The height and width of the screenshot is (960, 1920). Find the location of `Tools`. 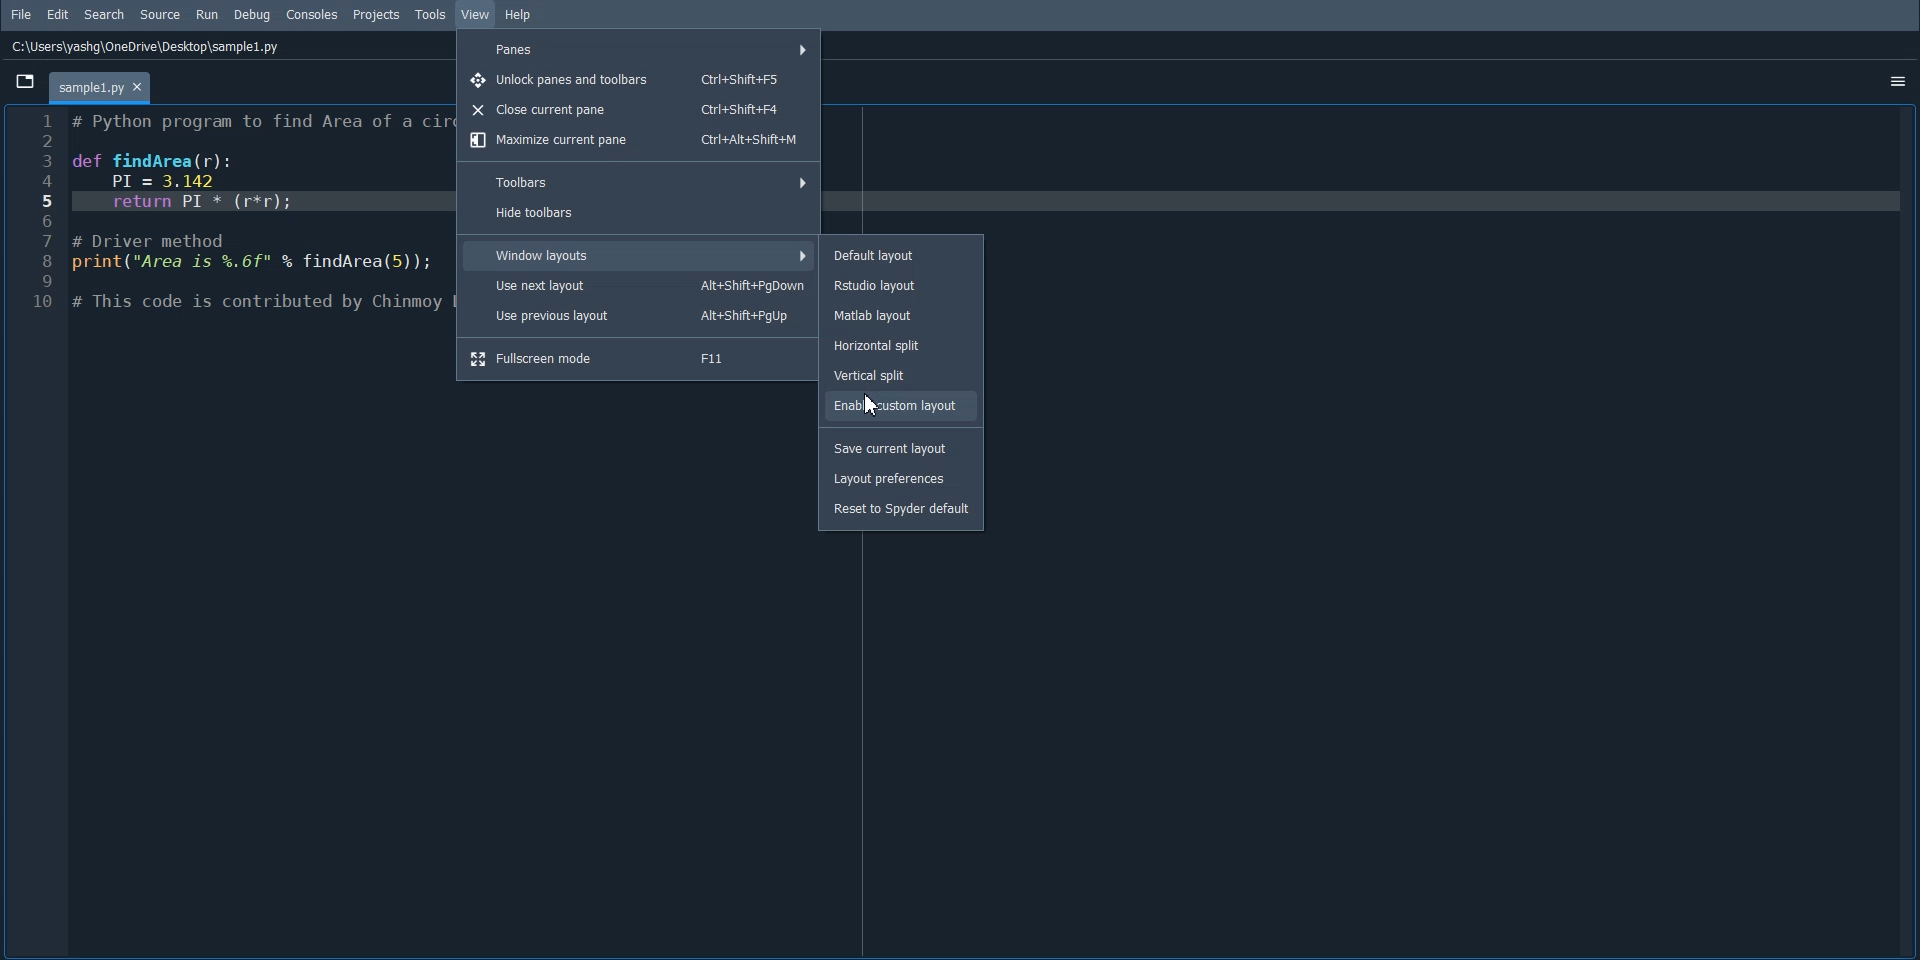

Tools is located at coordinates (432, 15).